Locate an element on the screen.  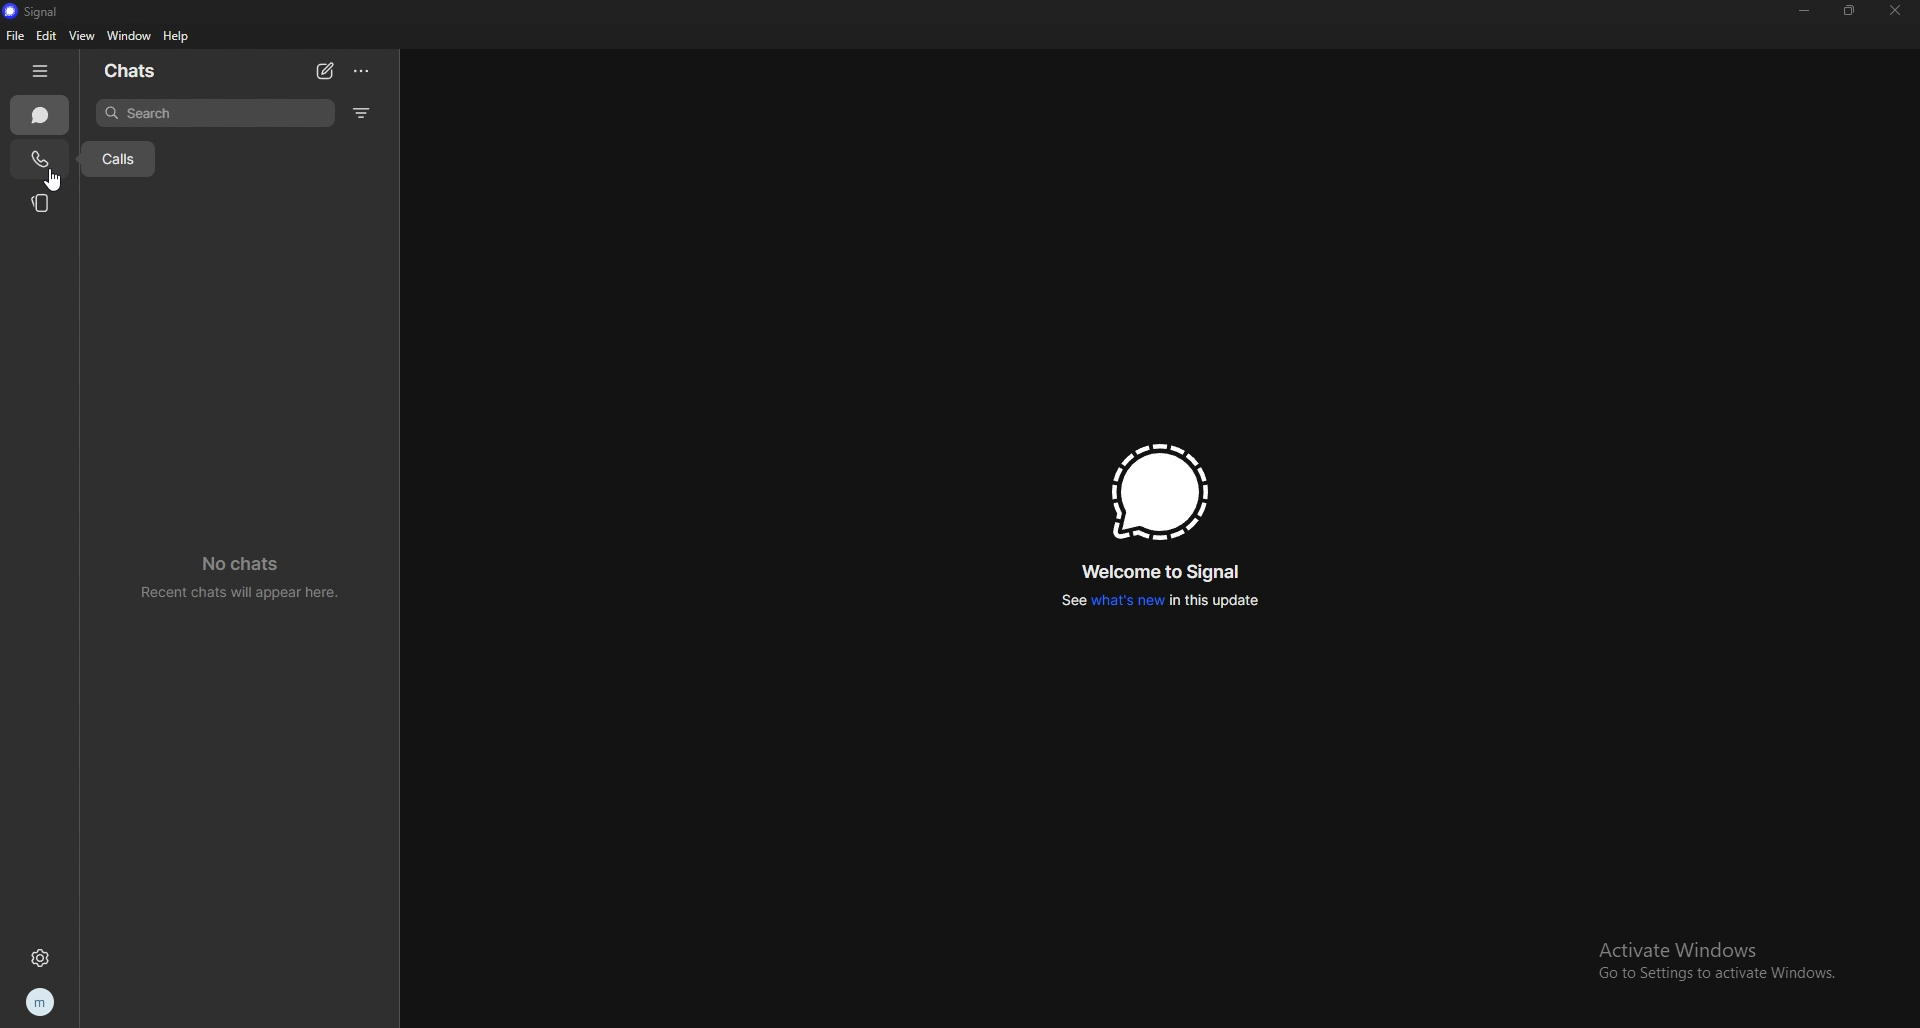
no chats recent chats will appear here is located at coordinates (241, 577).